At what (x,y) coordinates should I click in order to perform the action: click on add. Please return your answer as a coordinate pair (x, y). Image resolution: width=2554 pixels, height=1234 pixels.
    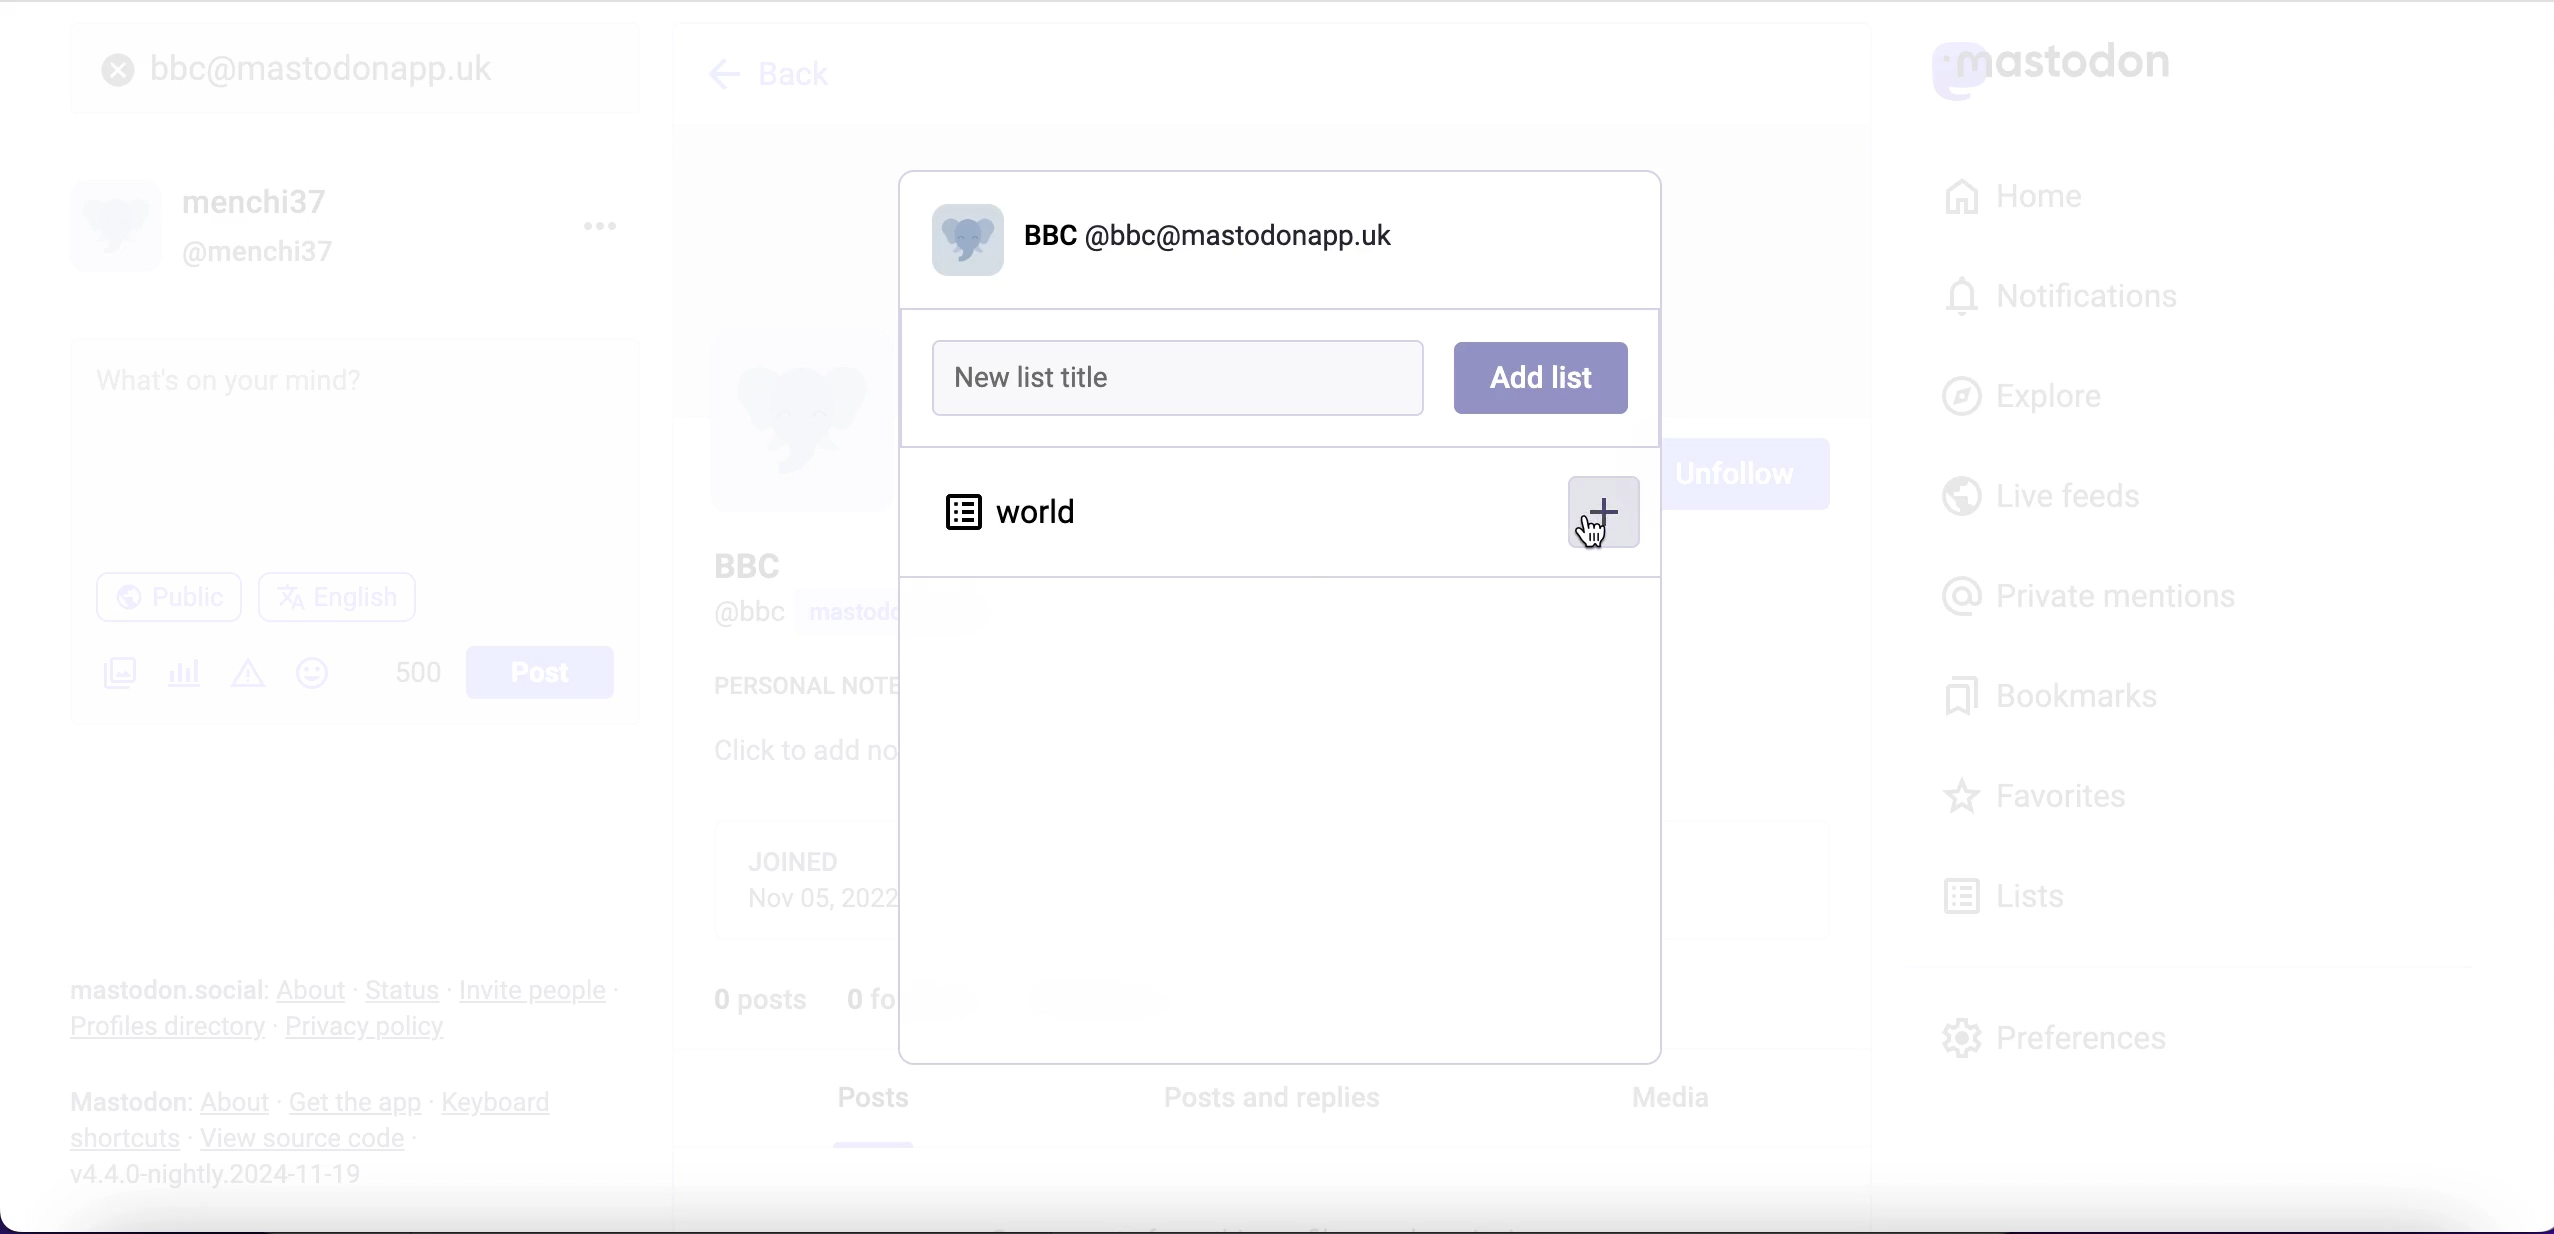
    Looking at the image, I should click on (1619, 497).